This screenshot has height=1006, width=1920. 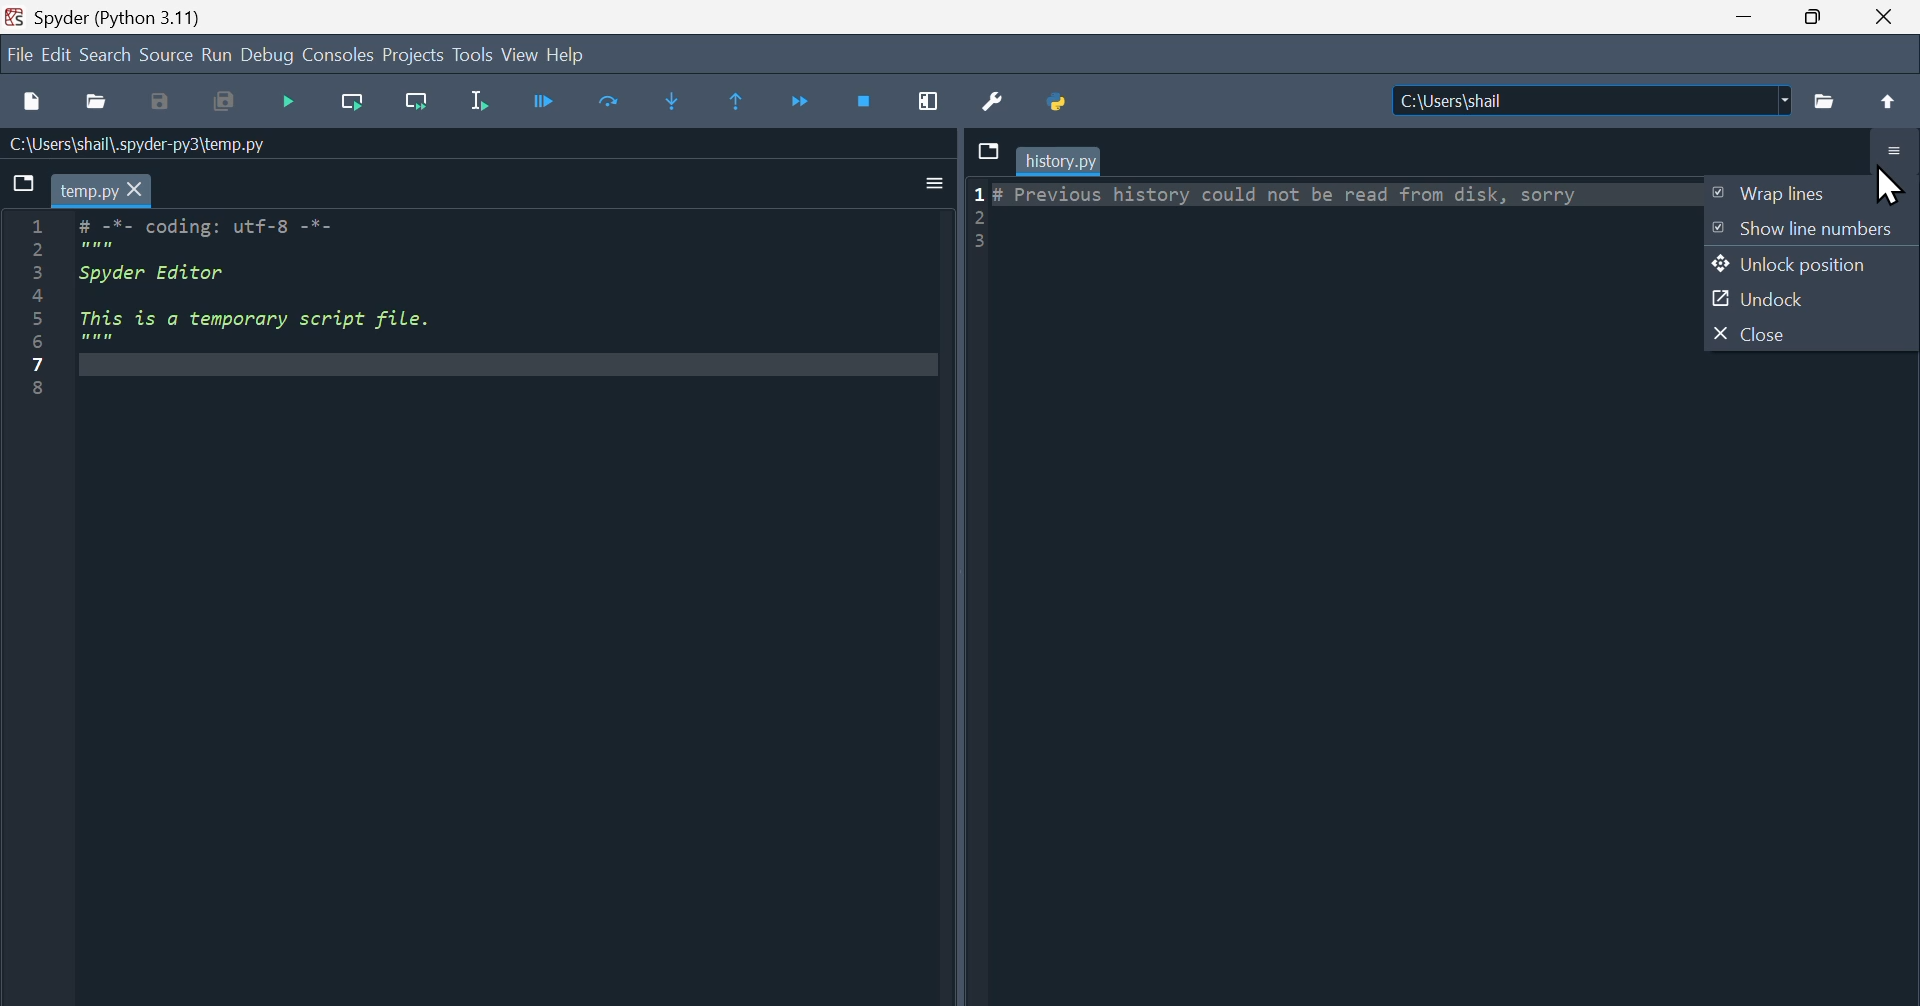 I want to click on Run current line and go to the next one, so click(x=418, y=103).